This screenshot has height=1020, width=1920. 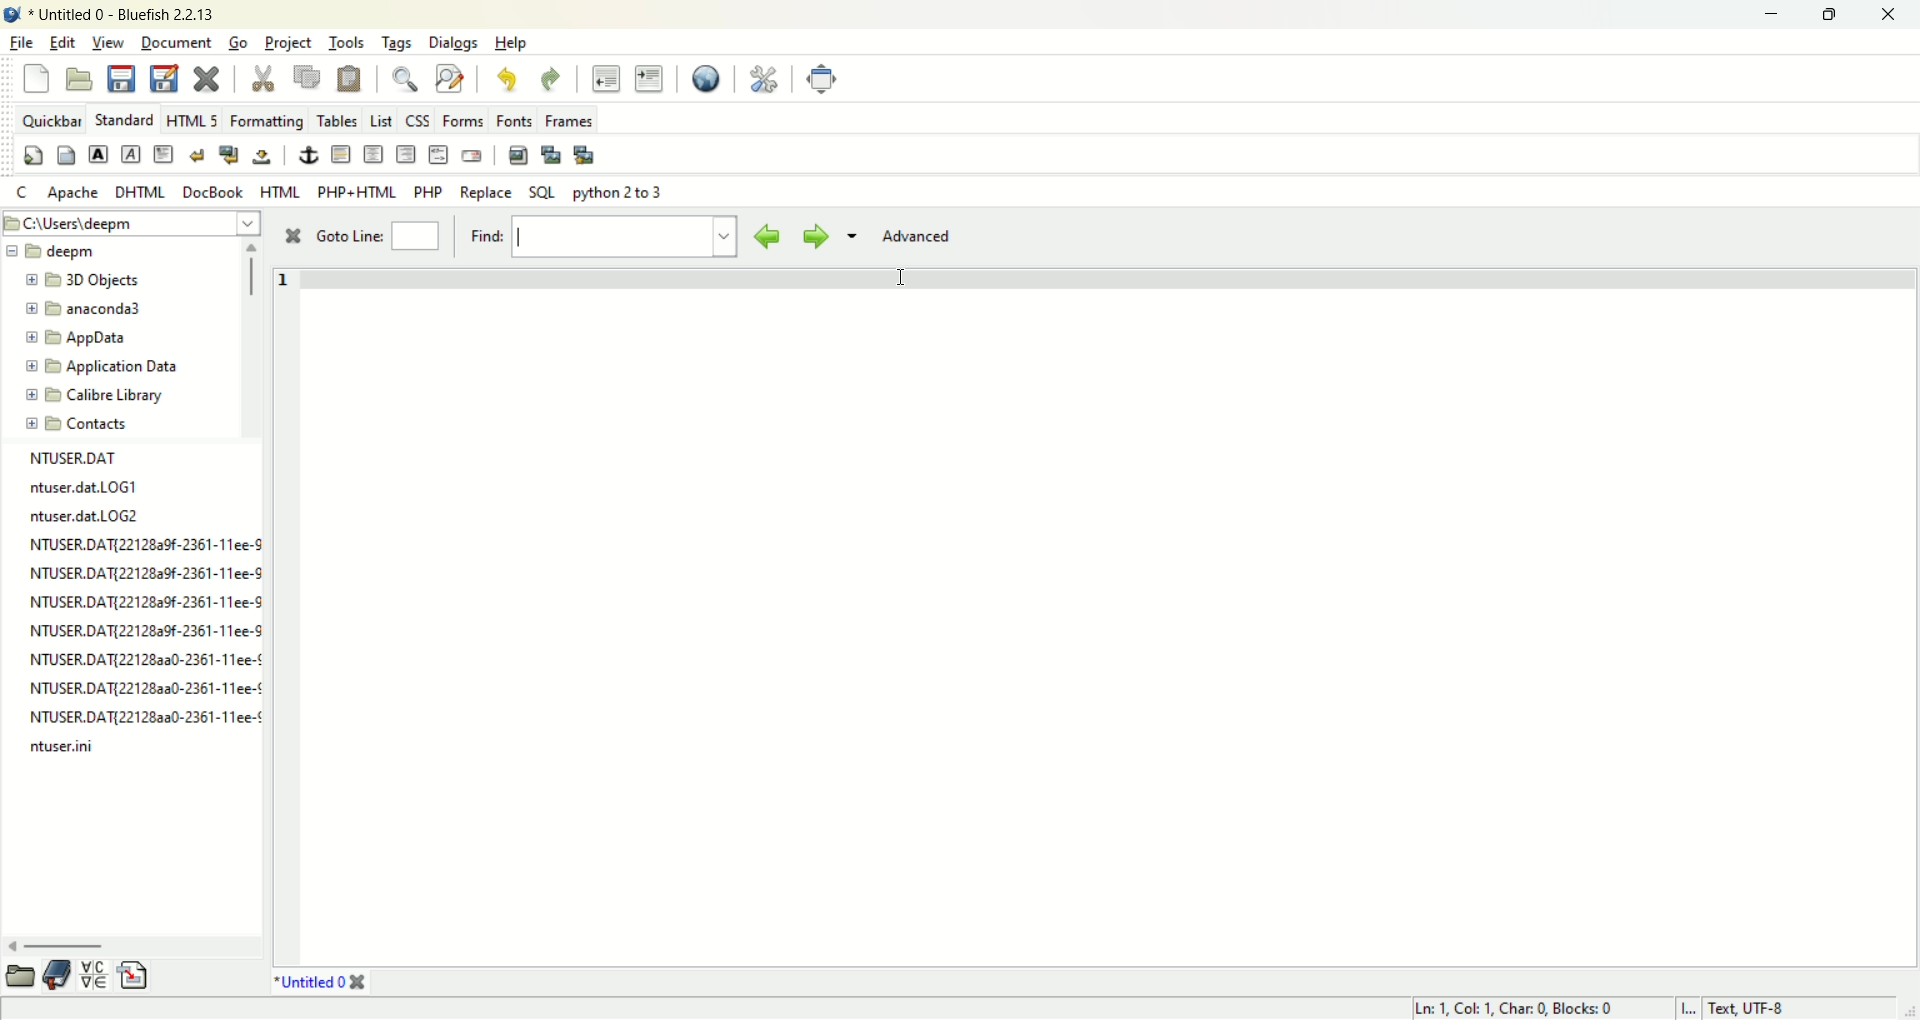 I want to click on go, so click(x=237, y=43).